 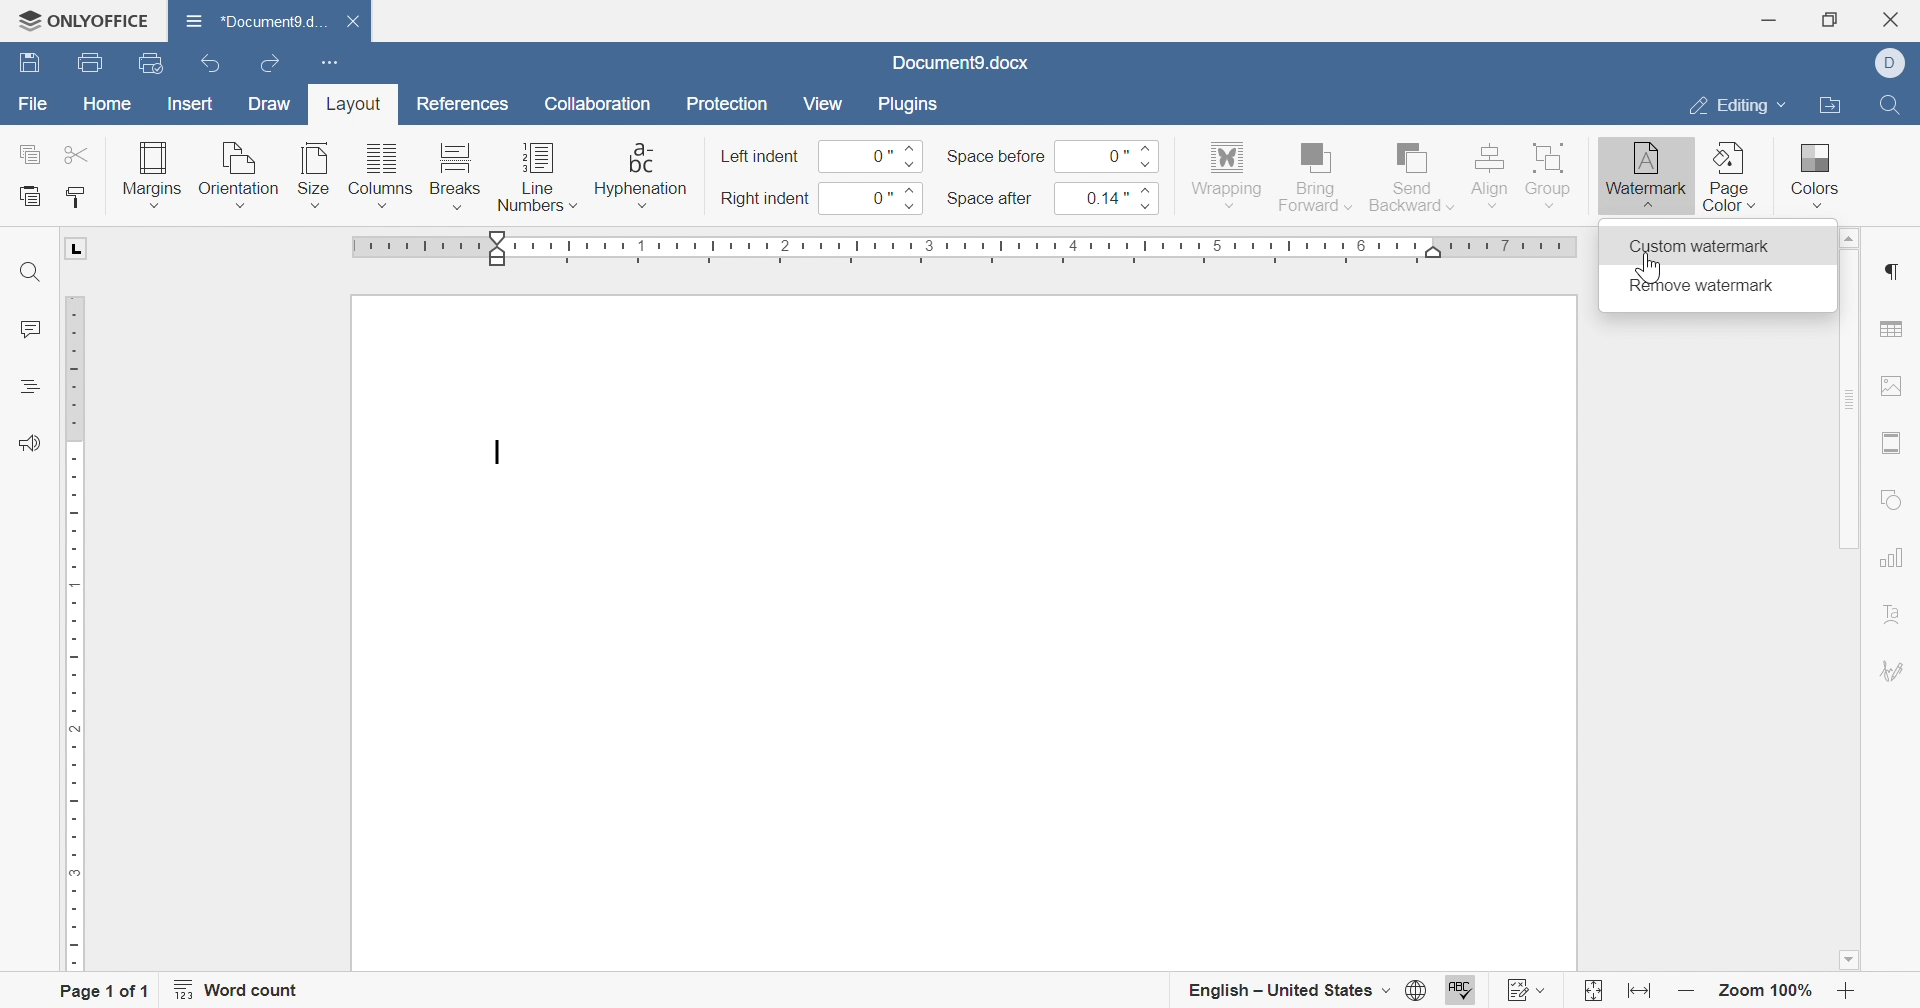 What do you see at coordinates (822, 103) in the screenshot?
I see `view` at bounding box center [822, 103].